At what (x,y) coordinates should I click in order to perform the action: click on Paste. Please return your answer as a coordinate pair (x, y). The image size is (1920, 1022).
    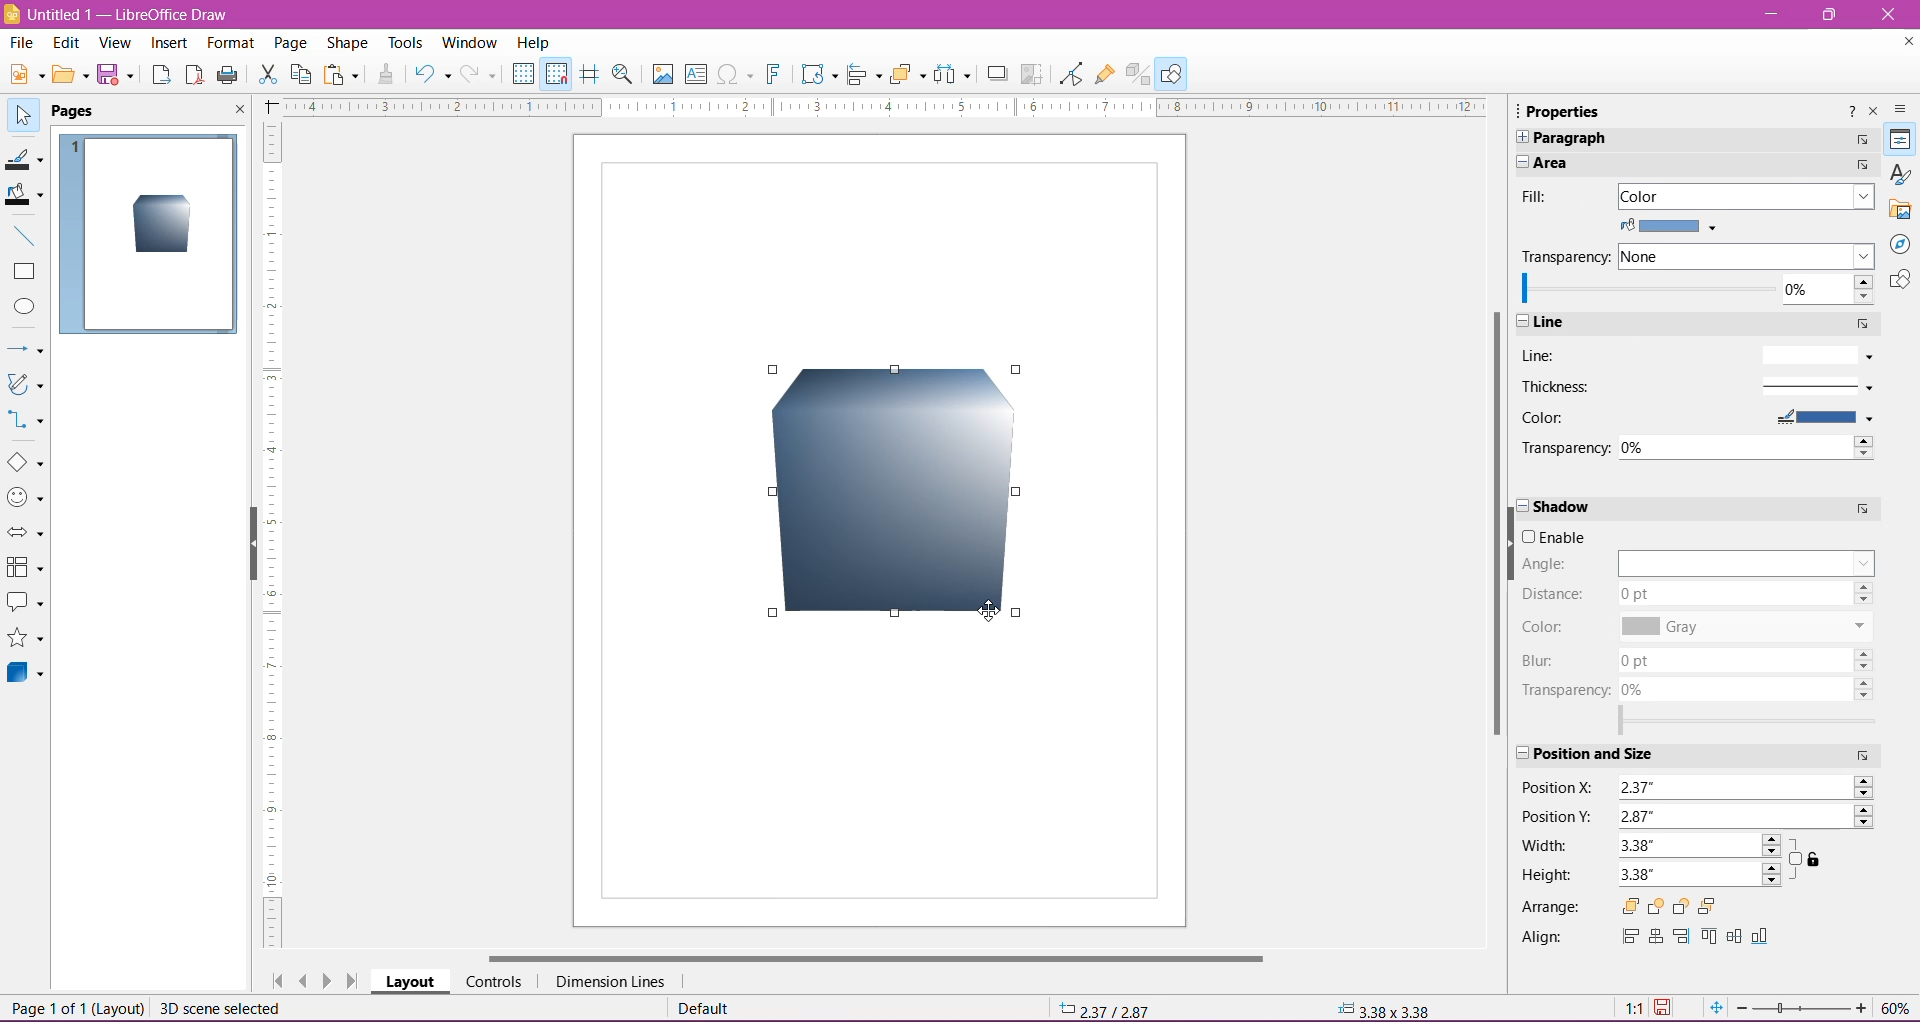
    Looking at the image, I should click on (343, 76).